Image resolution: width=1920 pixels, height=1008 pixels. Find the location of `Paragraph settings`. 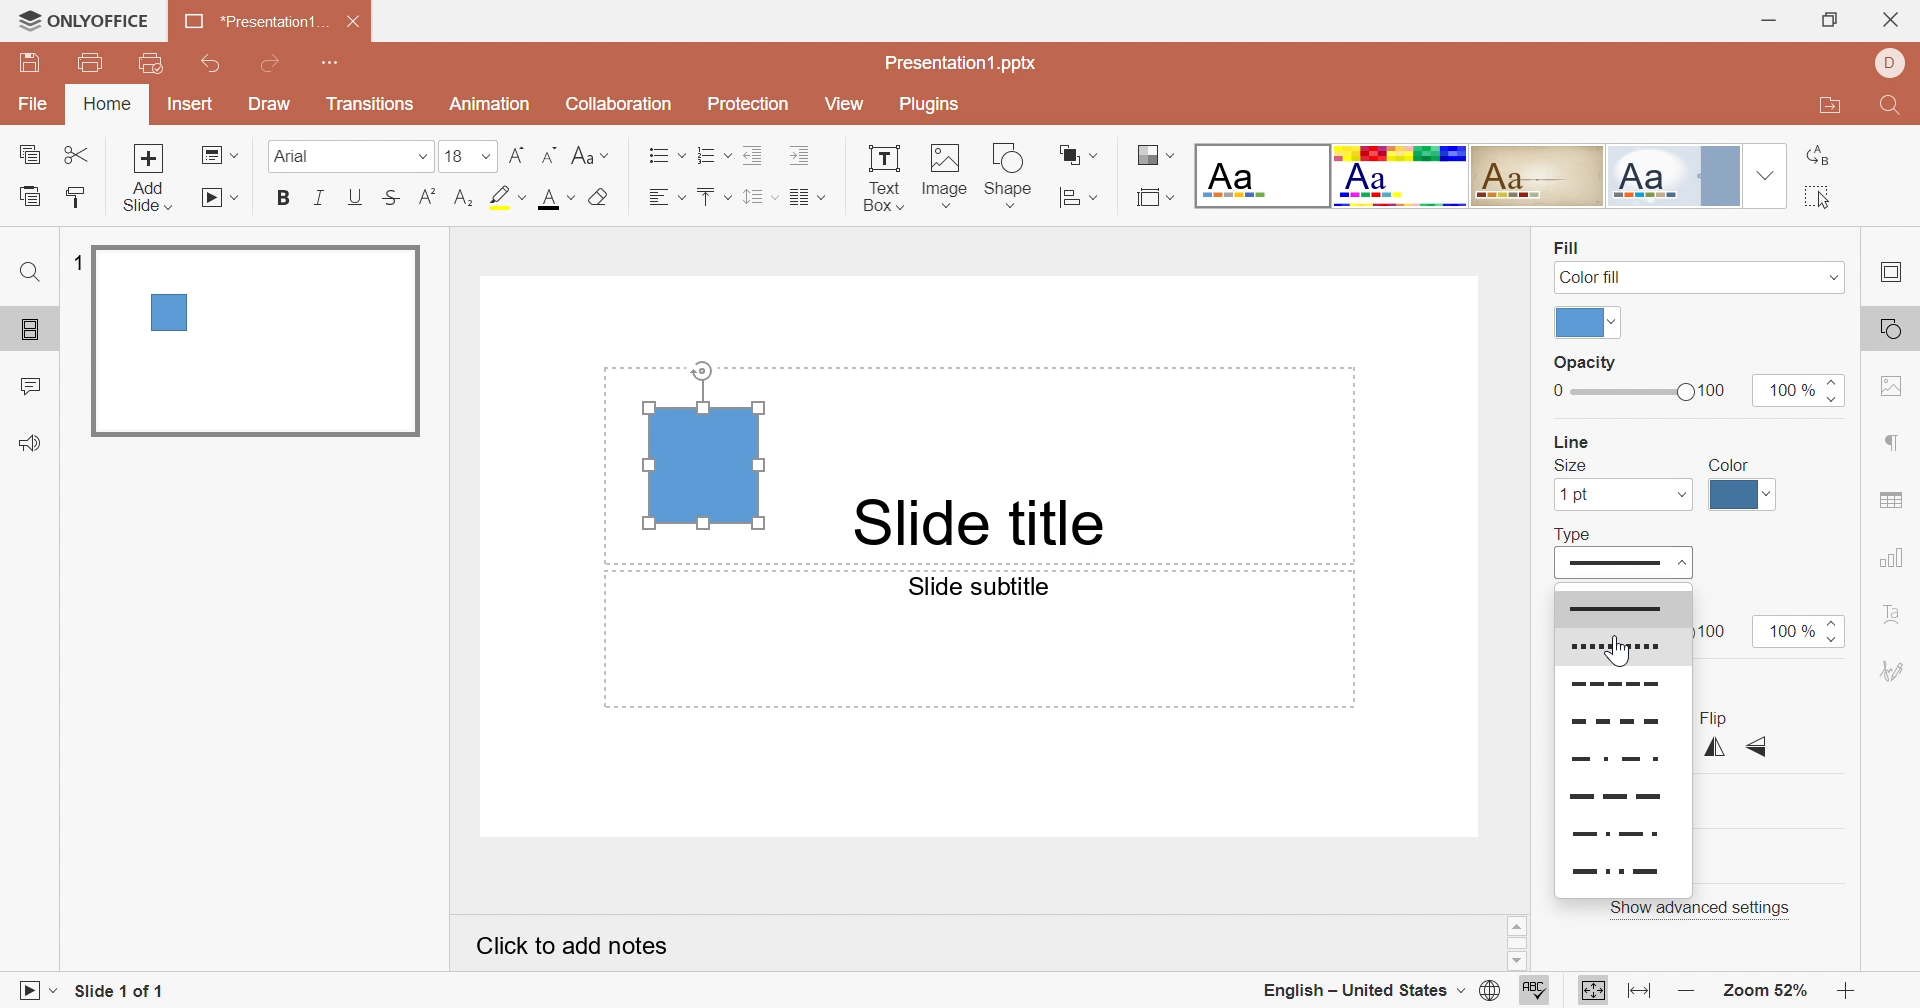

Paragraph settings is located at coordinates (1897, 445).